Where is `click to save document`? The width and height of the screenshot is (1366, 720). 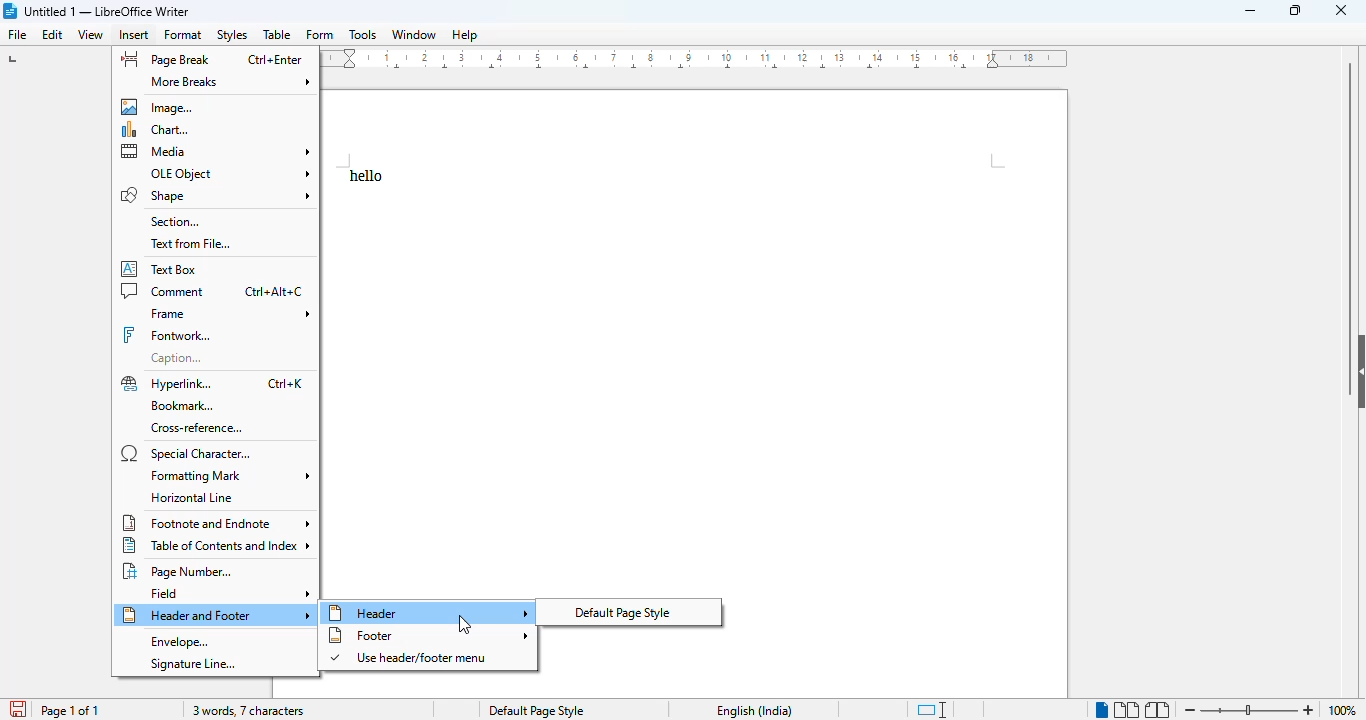 click to save document is located at coordinates (18, 709).